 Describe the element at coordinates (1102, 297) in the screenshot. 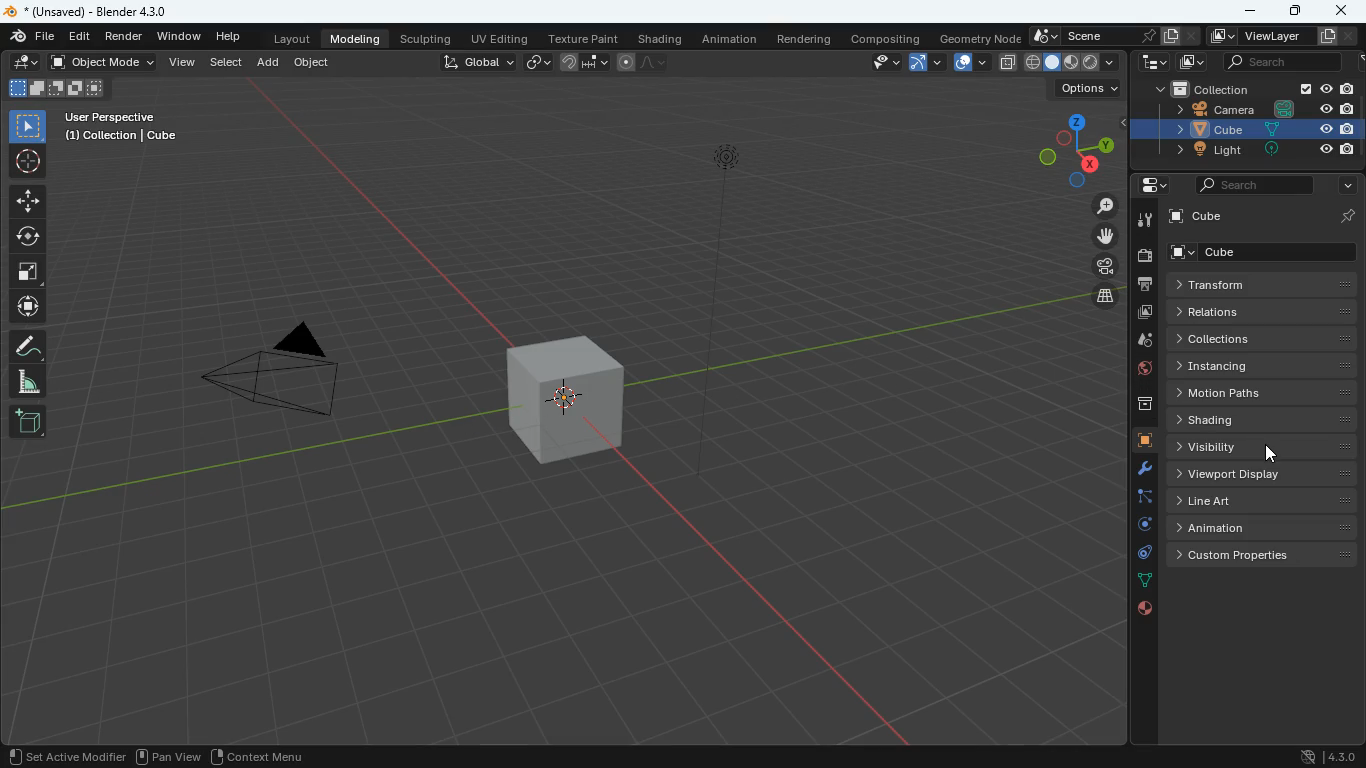

I see `layers` at that location.